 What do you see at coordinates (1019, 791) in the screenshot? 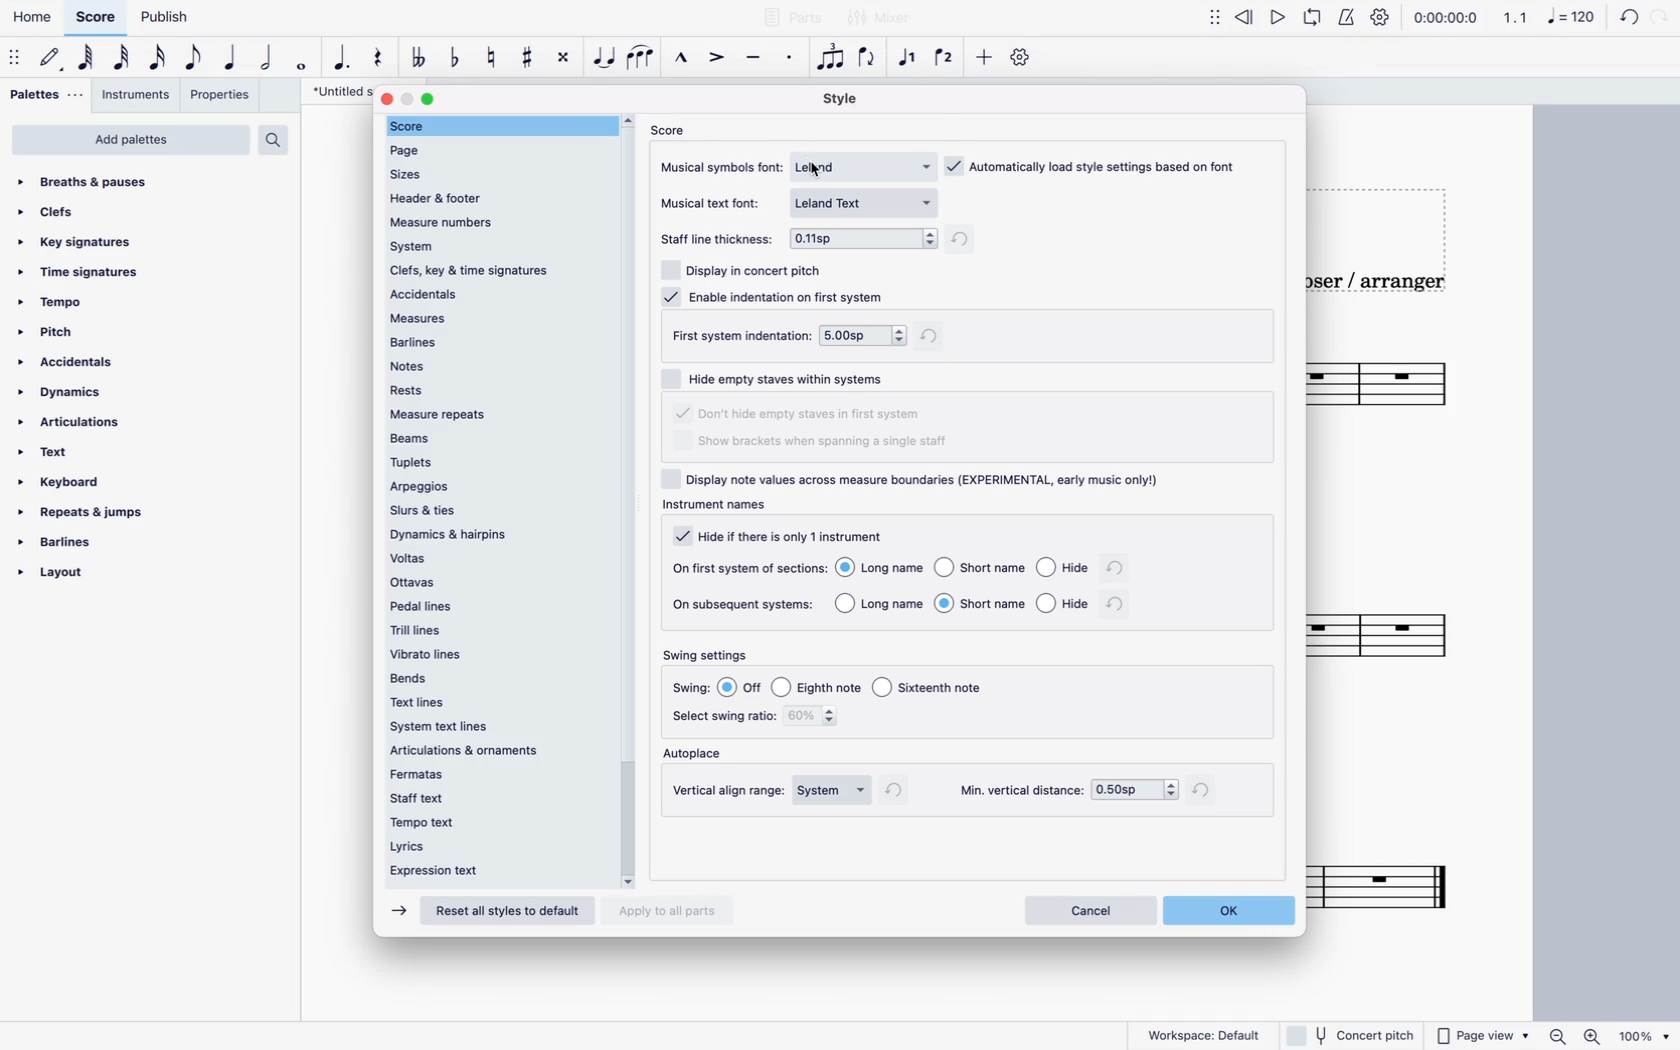
I see `min vertical distance` at bounding box center [1019, 791].